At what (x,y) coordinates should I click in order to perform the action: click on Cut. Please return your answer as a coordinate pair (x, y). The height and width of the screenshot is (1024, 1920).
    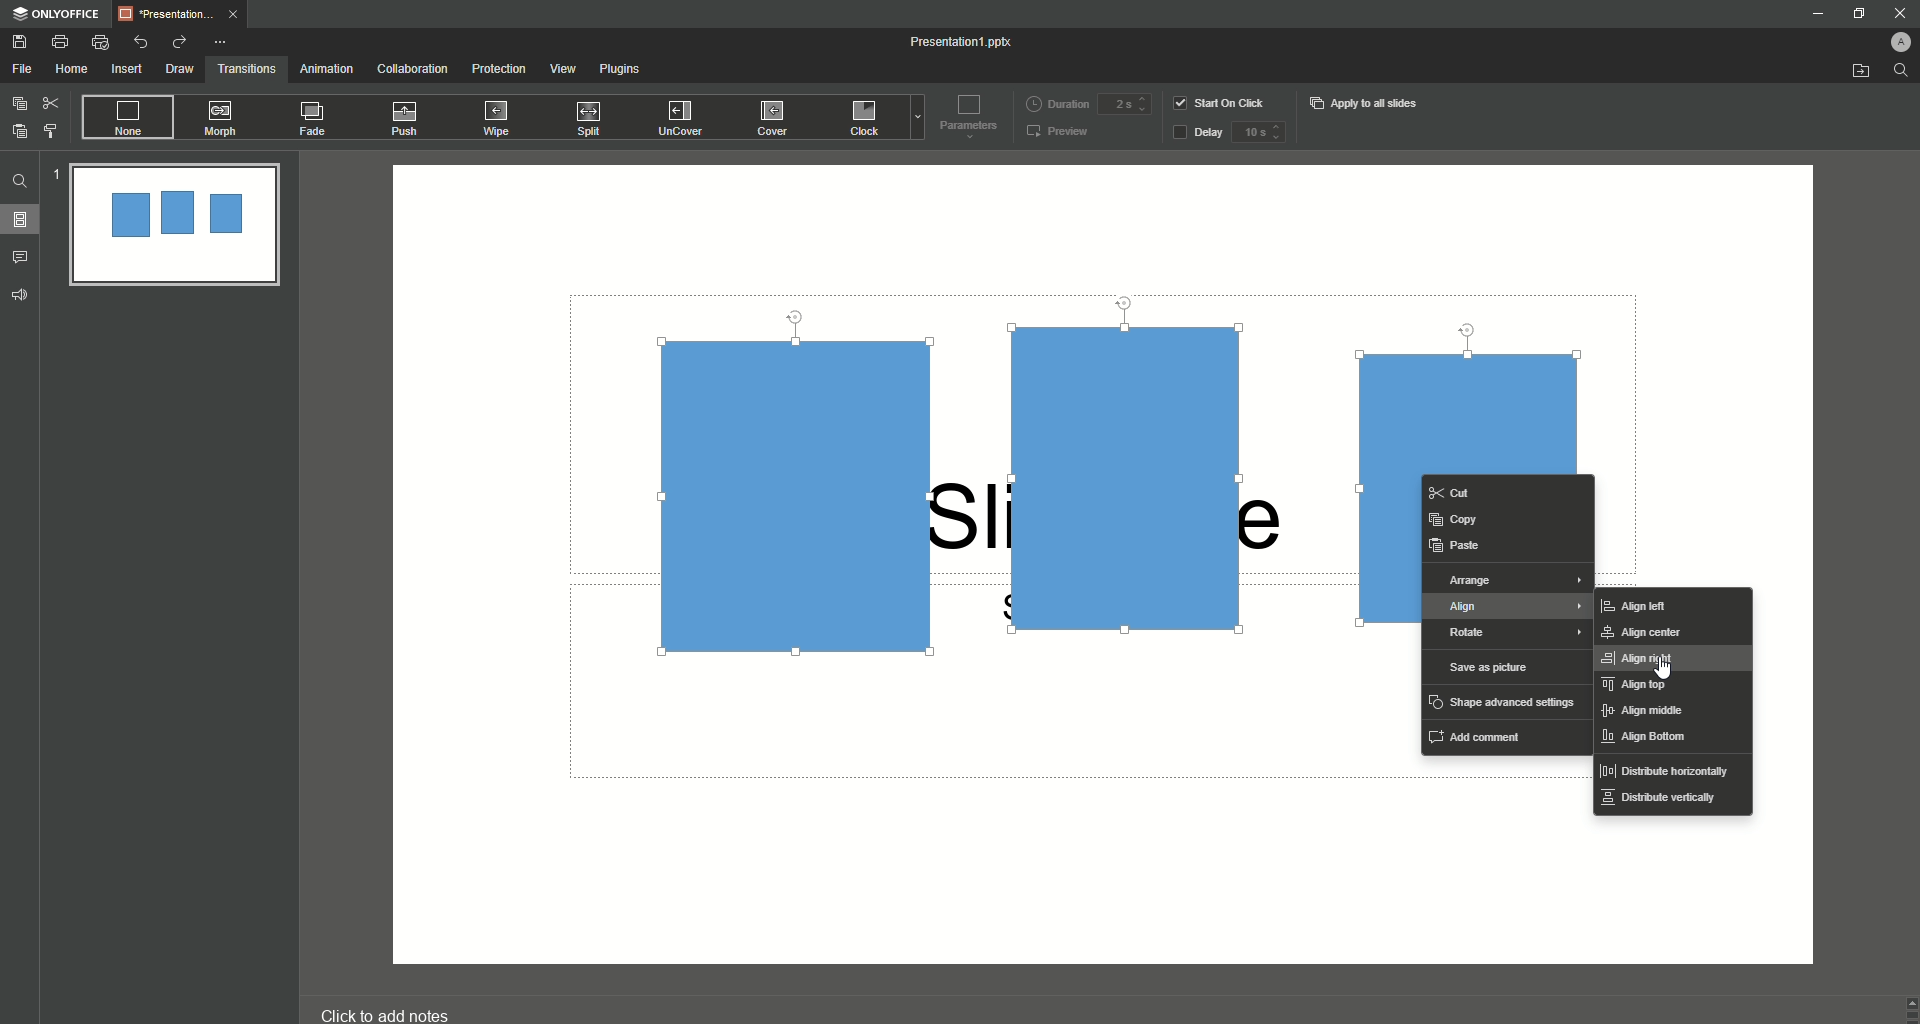
    Looking at the image, I should click on (51, 102).